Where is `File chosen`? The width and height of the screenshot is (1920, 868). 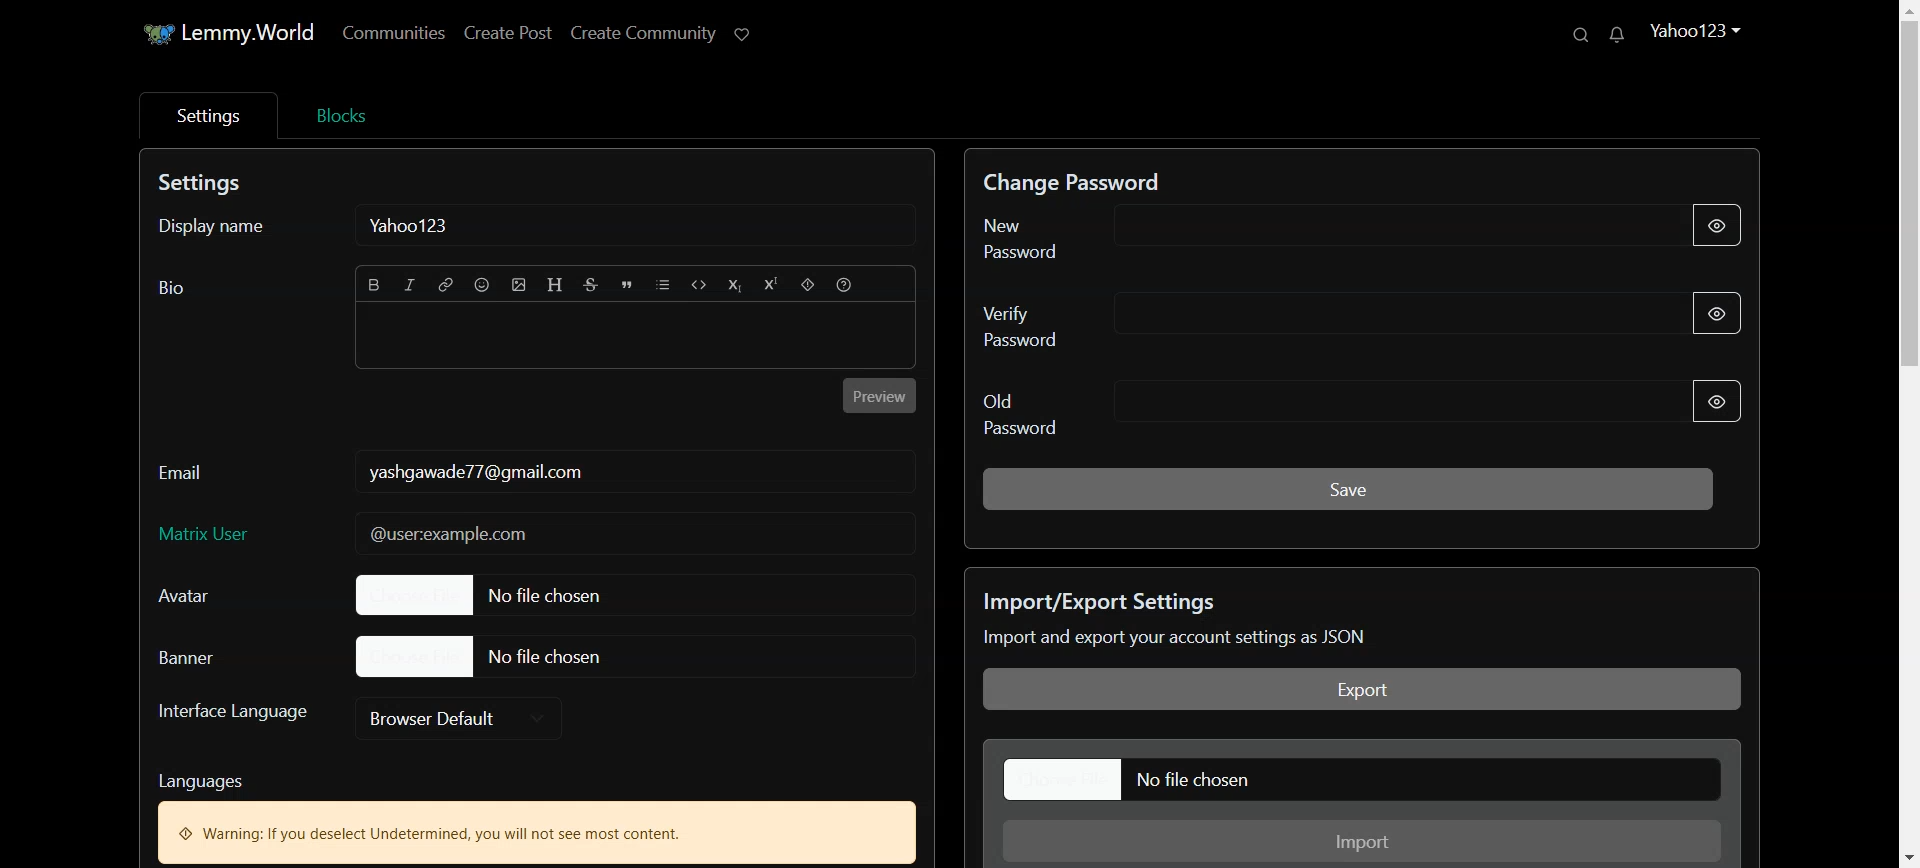 File chosen is located at coordinates (515, 594).